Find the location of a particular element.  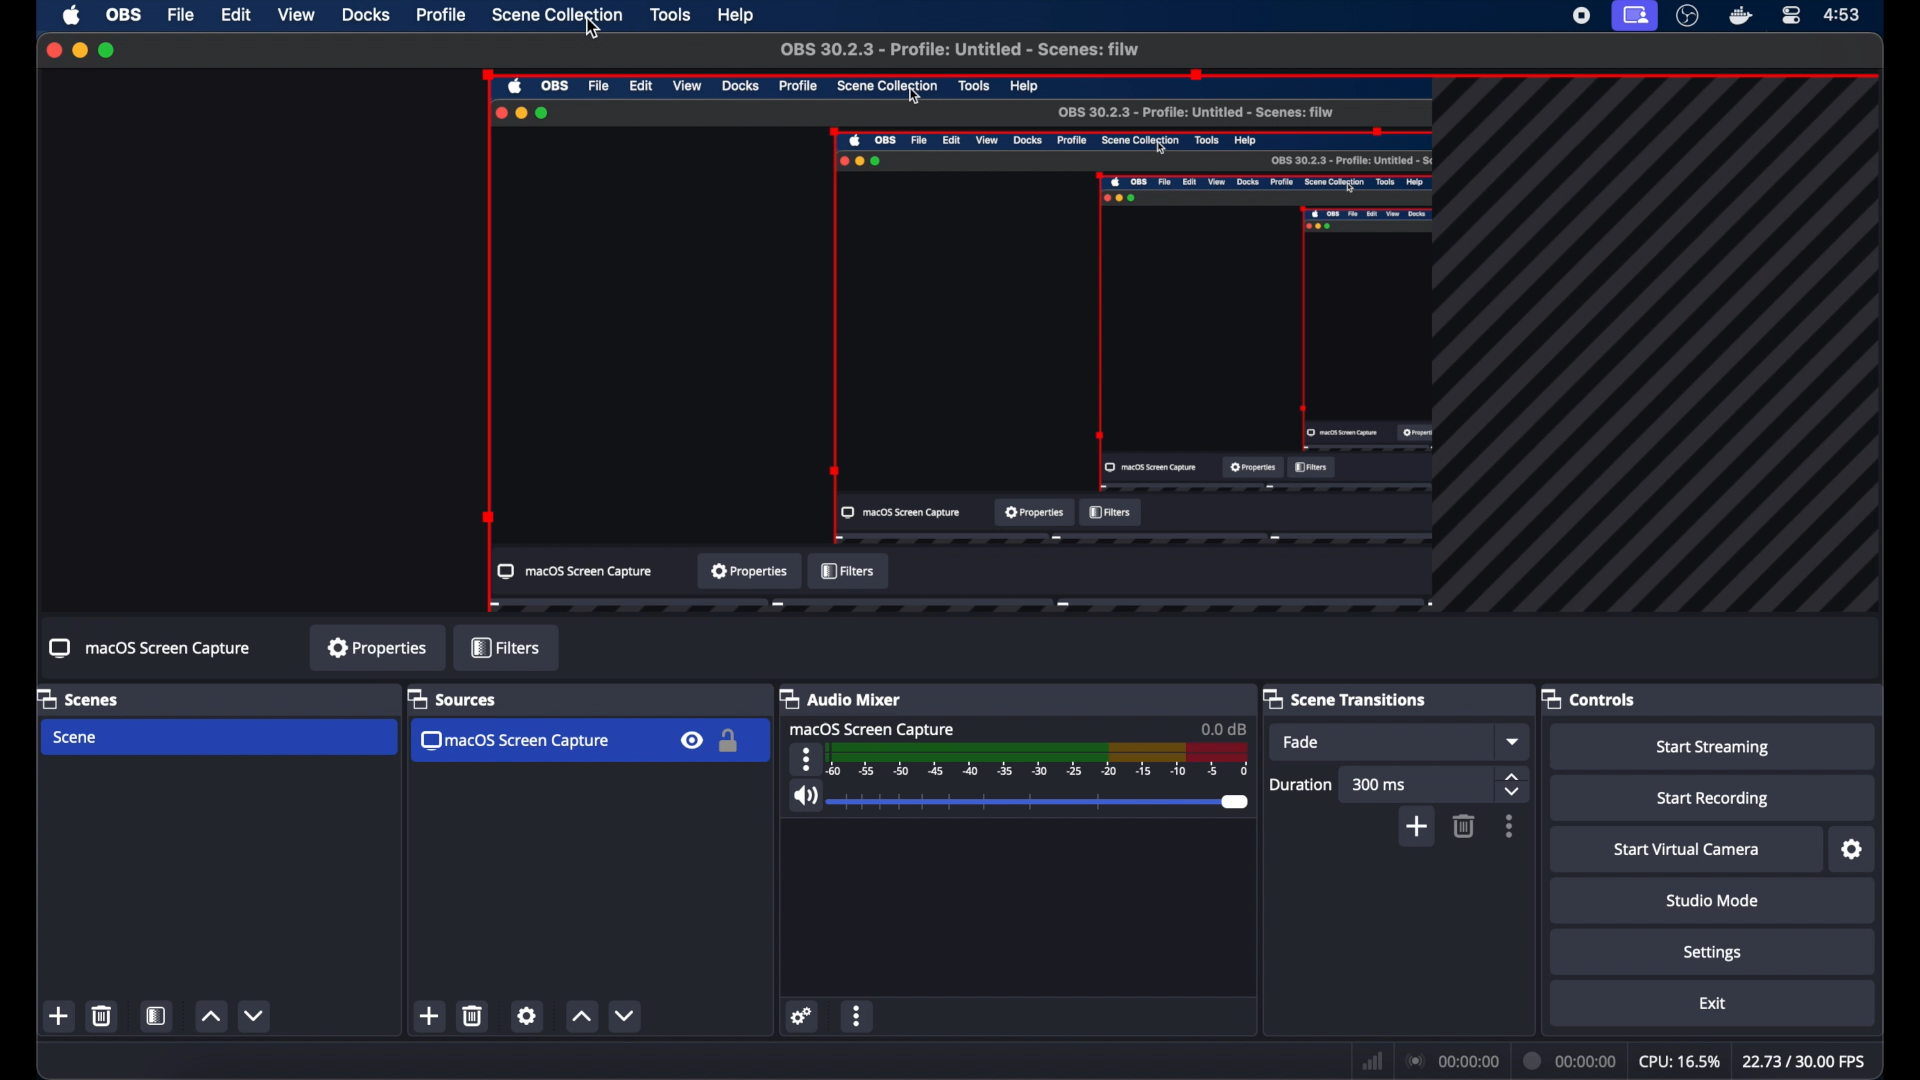

maximize is located at coordinates (113, 52).